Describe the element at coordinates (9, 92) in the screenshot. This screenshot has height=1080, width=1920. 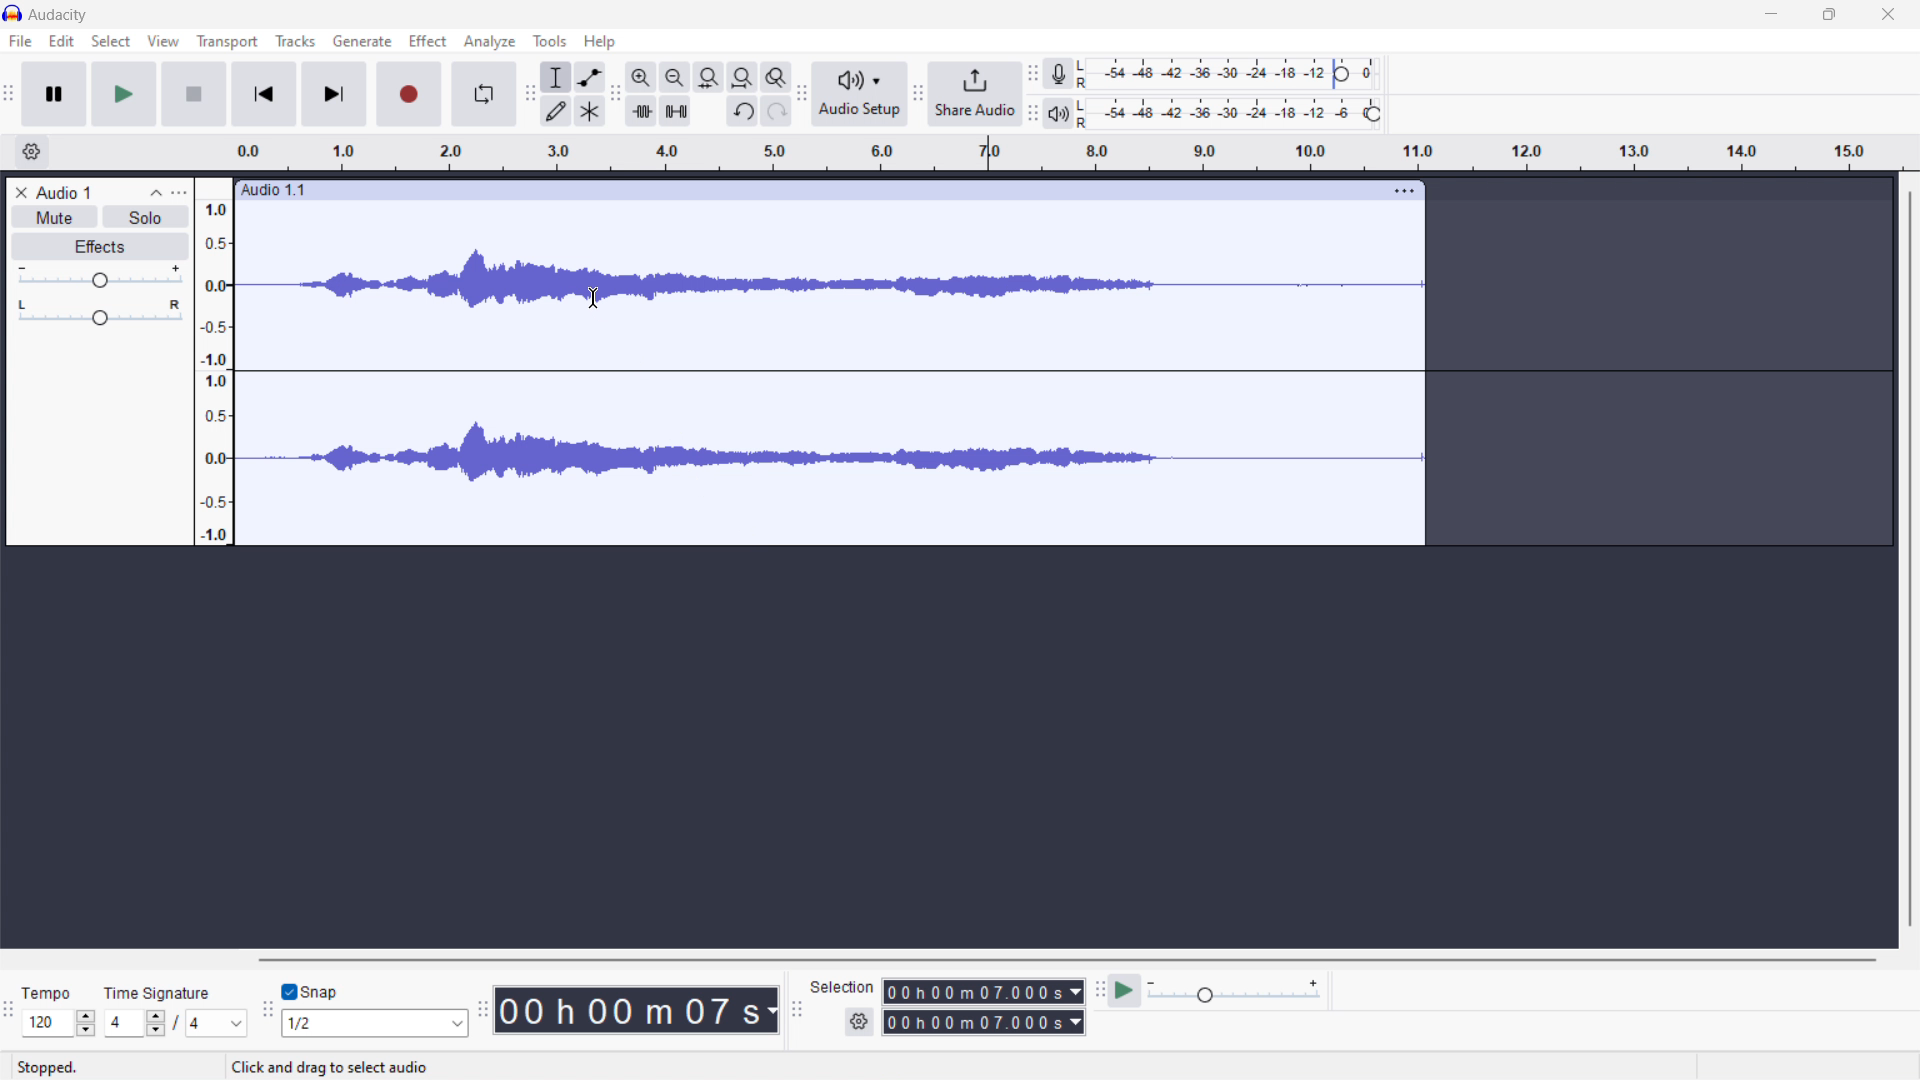
I see `audacity transport window` at that location.